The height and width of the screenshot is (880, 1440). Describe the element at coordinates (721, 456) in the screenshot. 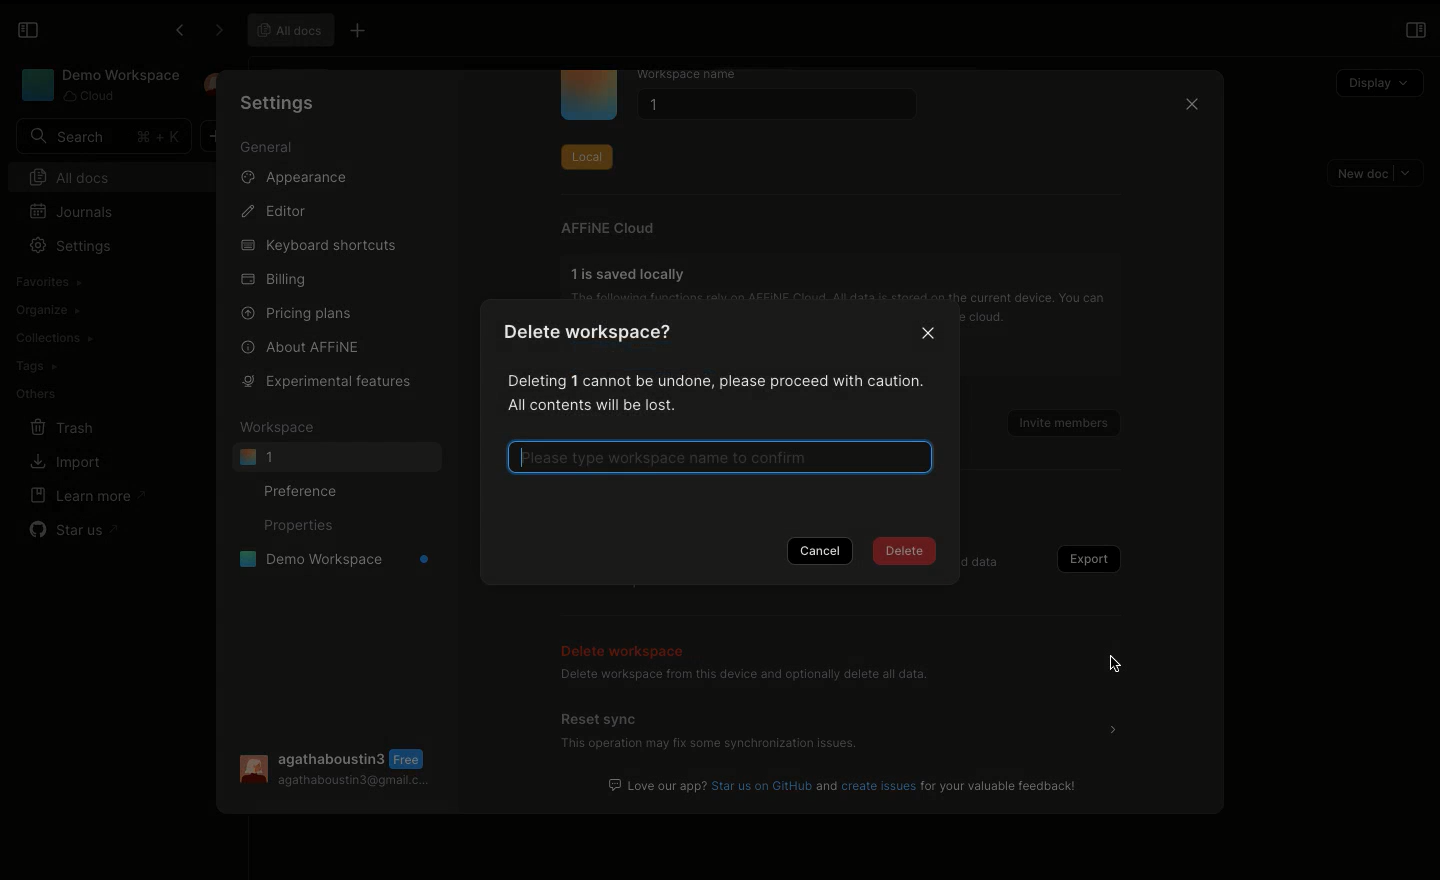

I see `Workspace name` at that location.